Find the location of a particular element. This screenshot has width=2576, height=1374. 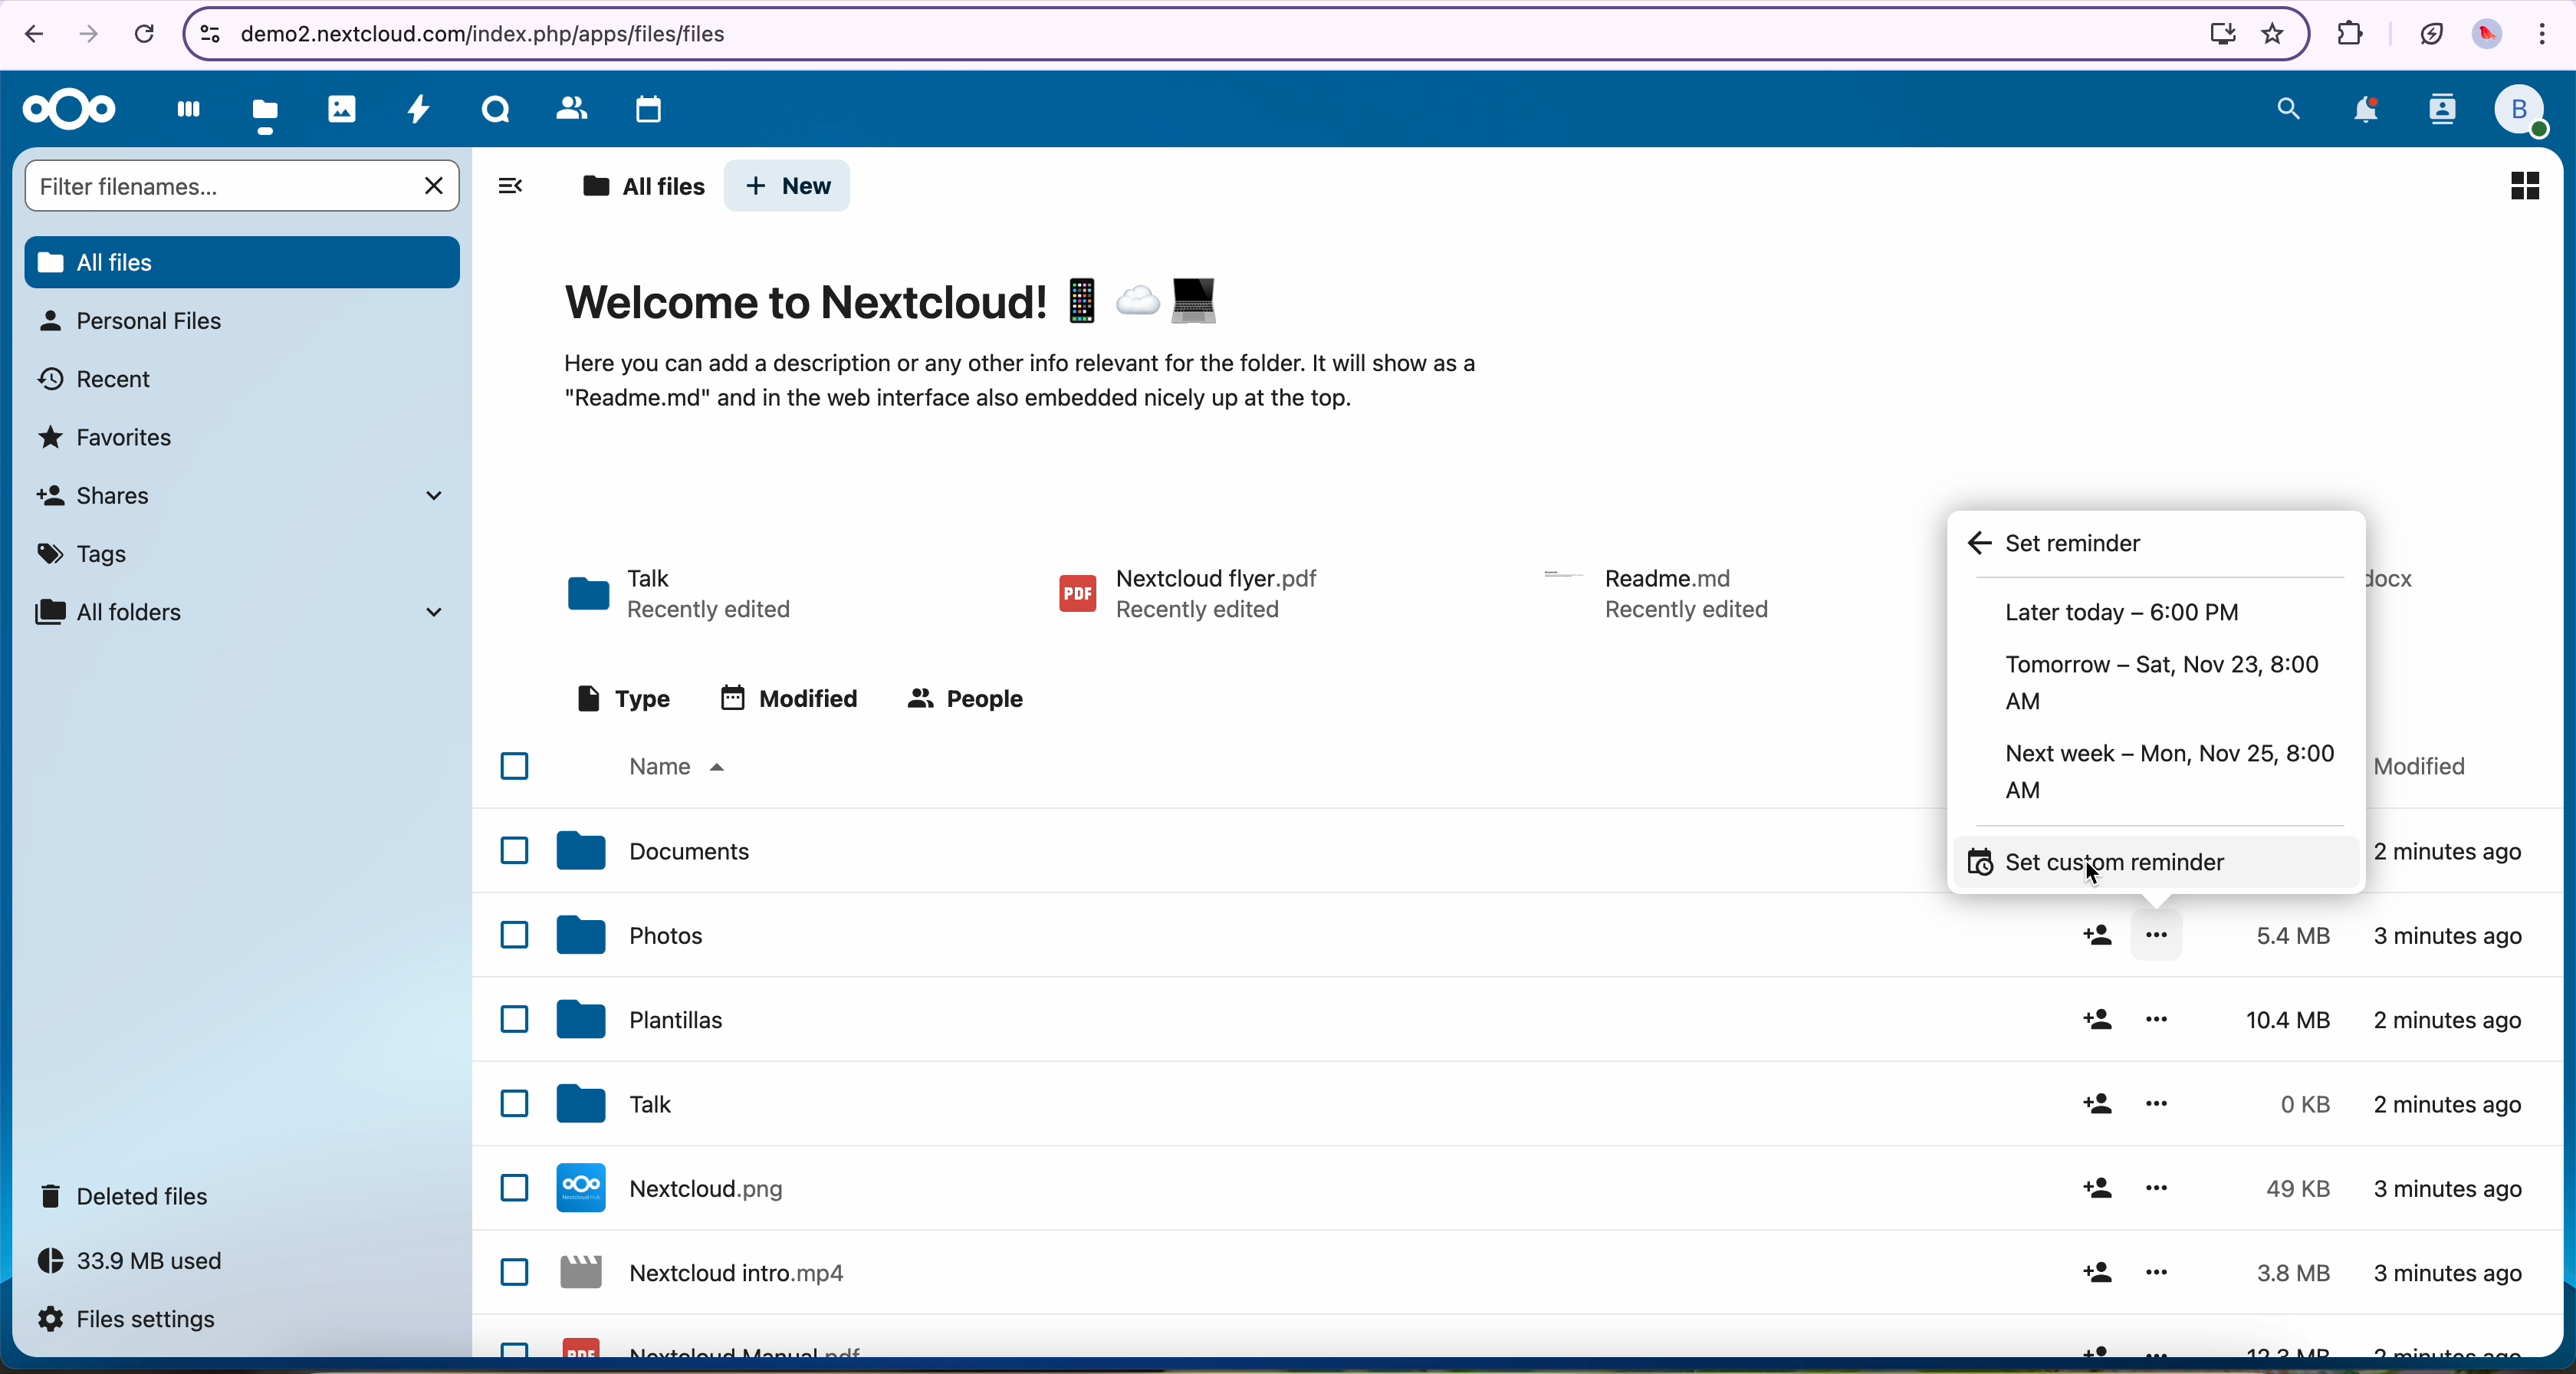

tomorrow is located at coordinates (2160, 680).